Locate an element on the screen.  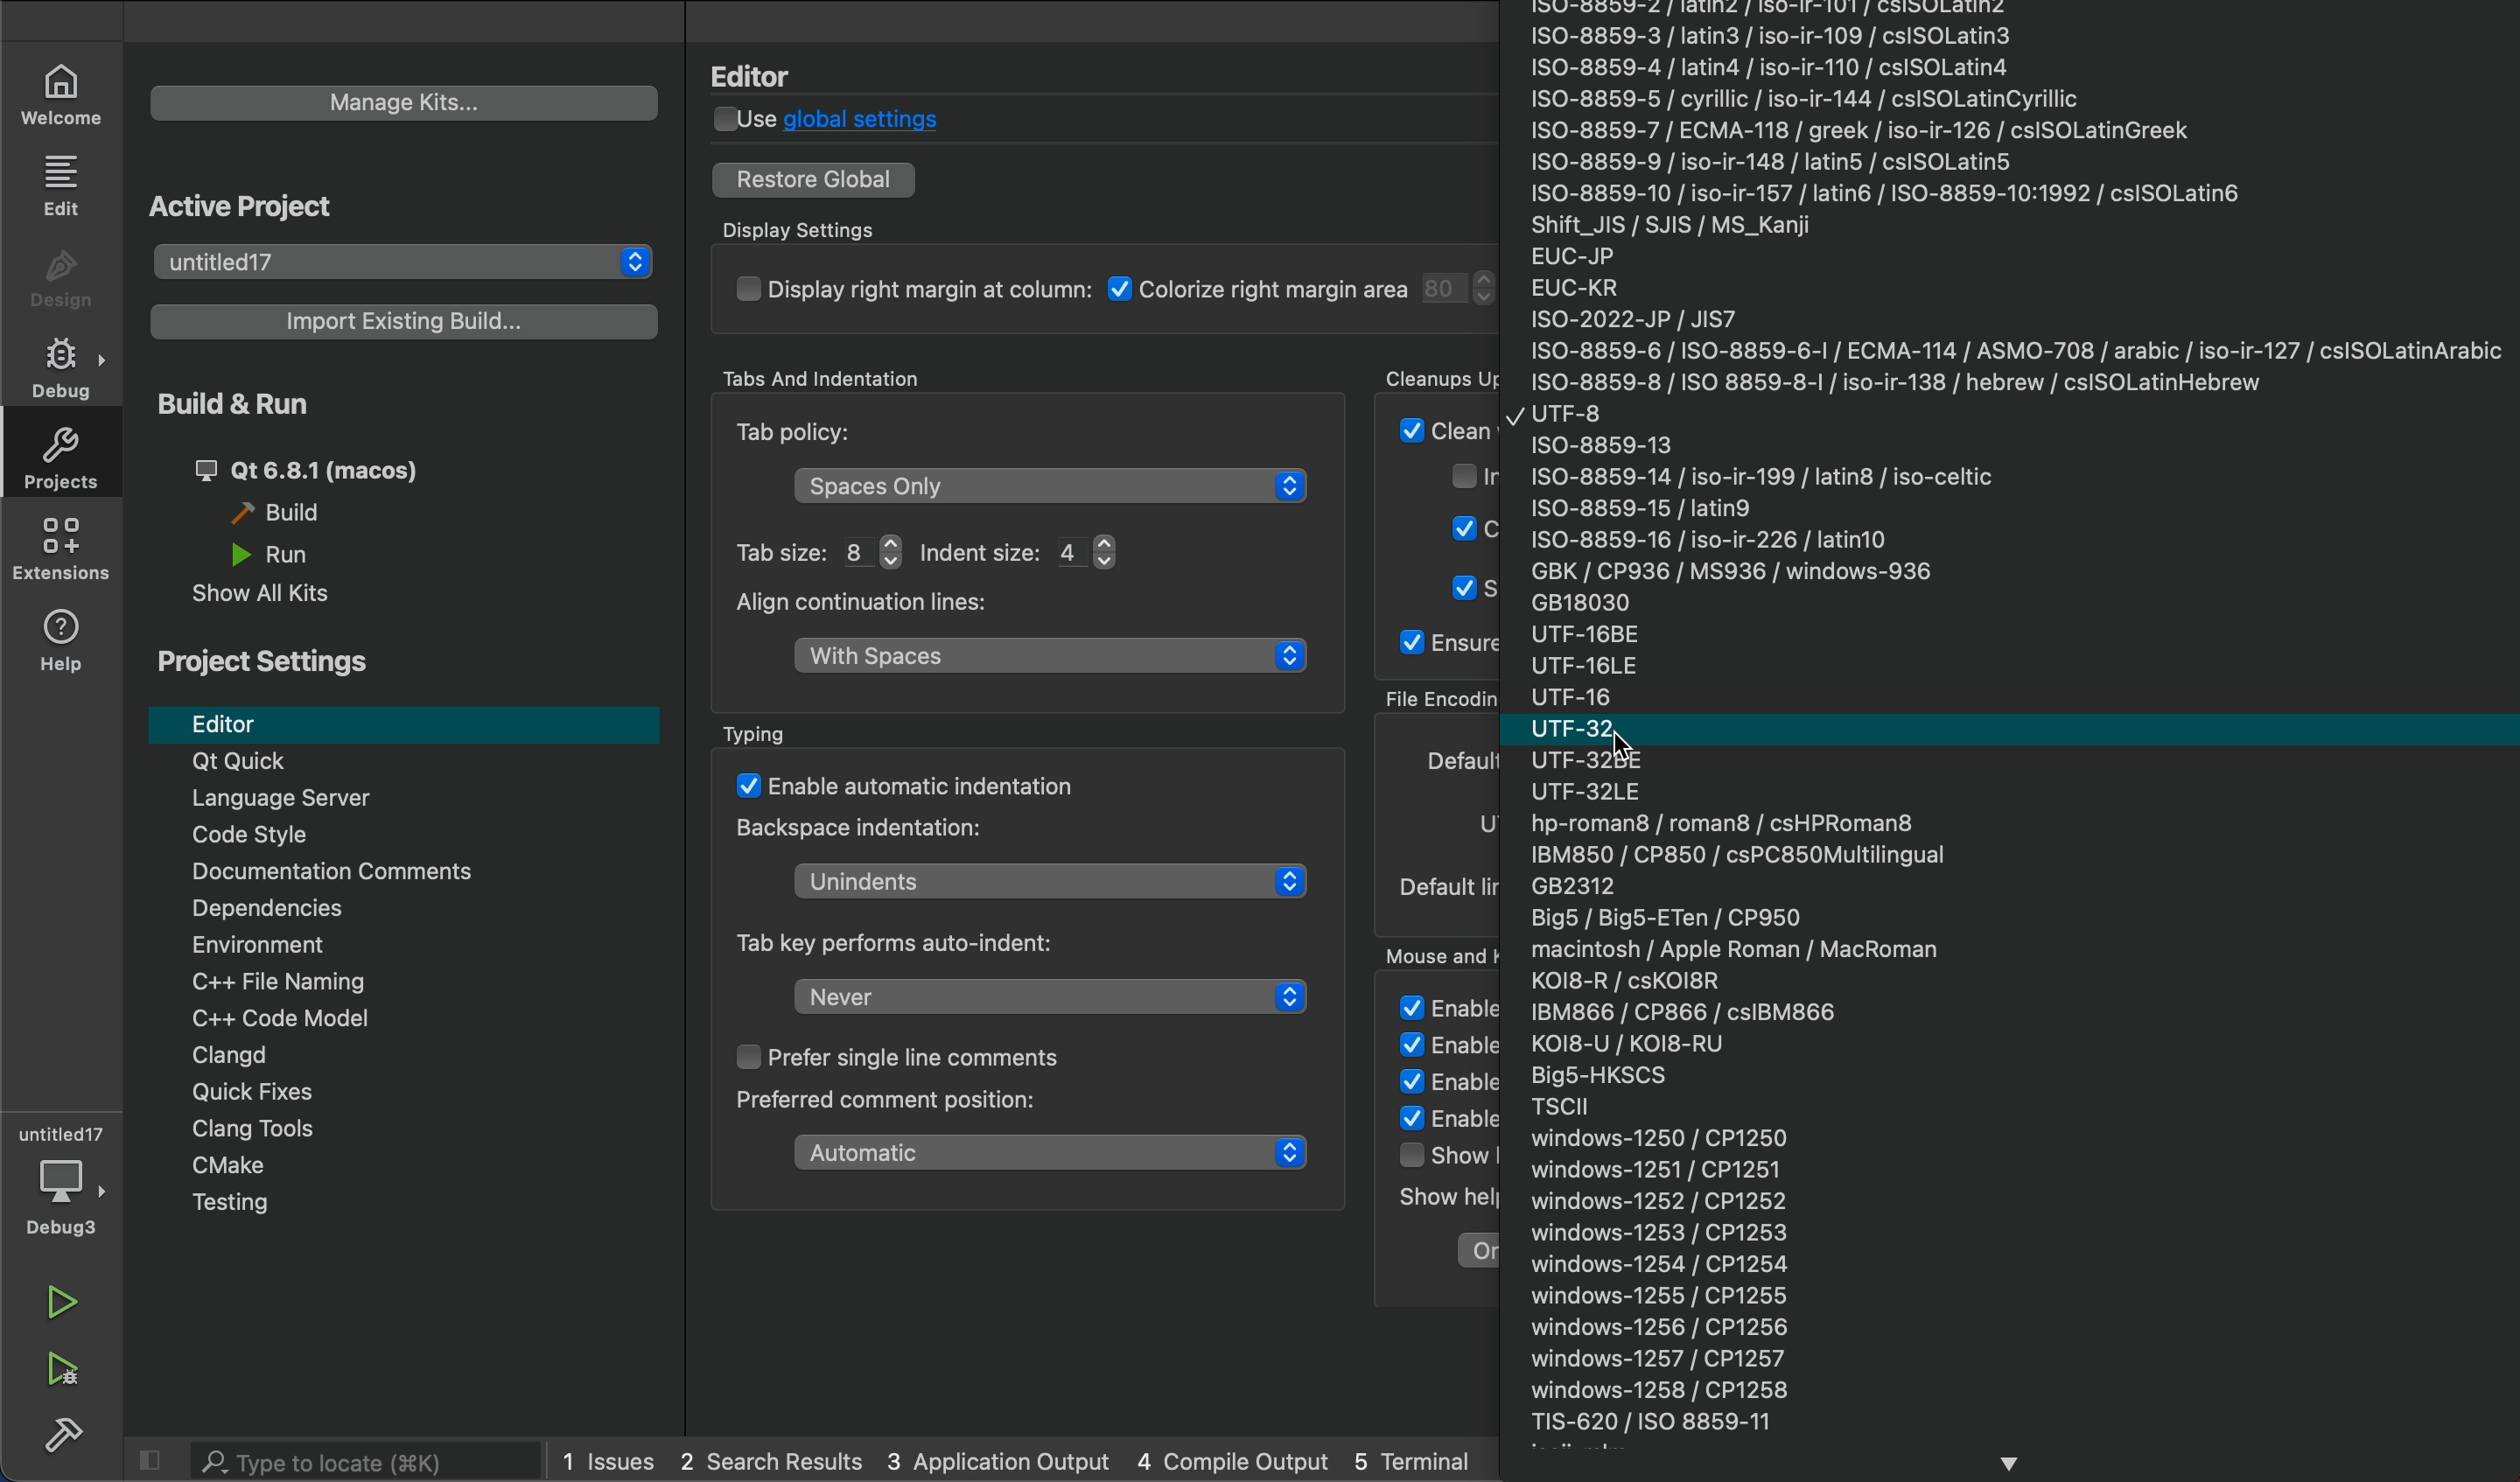
auto matic indentation  is located at coordinates (909, 783).